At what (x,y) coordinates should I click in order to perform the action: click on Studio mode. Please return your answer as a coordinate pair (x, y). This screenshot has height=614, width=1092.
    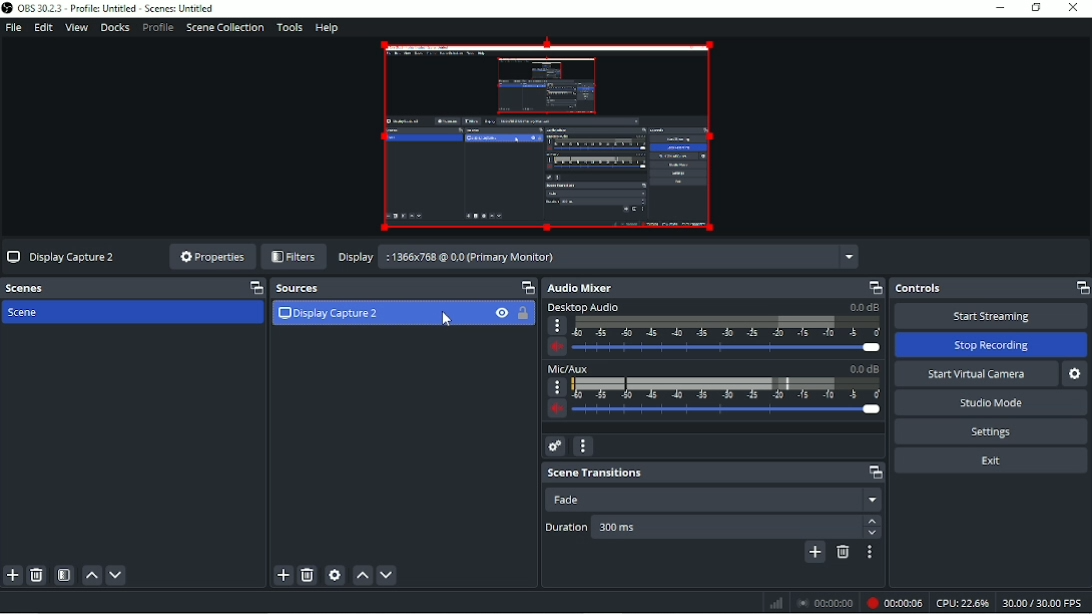
    Looking at the image, I should click on (991, 403).